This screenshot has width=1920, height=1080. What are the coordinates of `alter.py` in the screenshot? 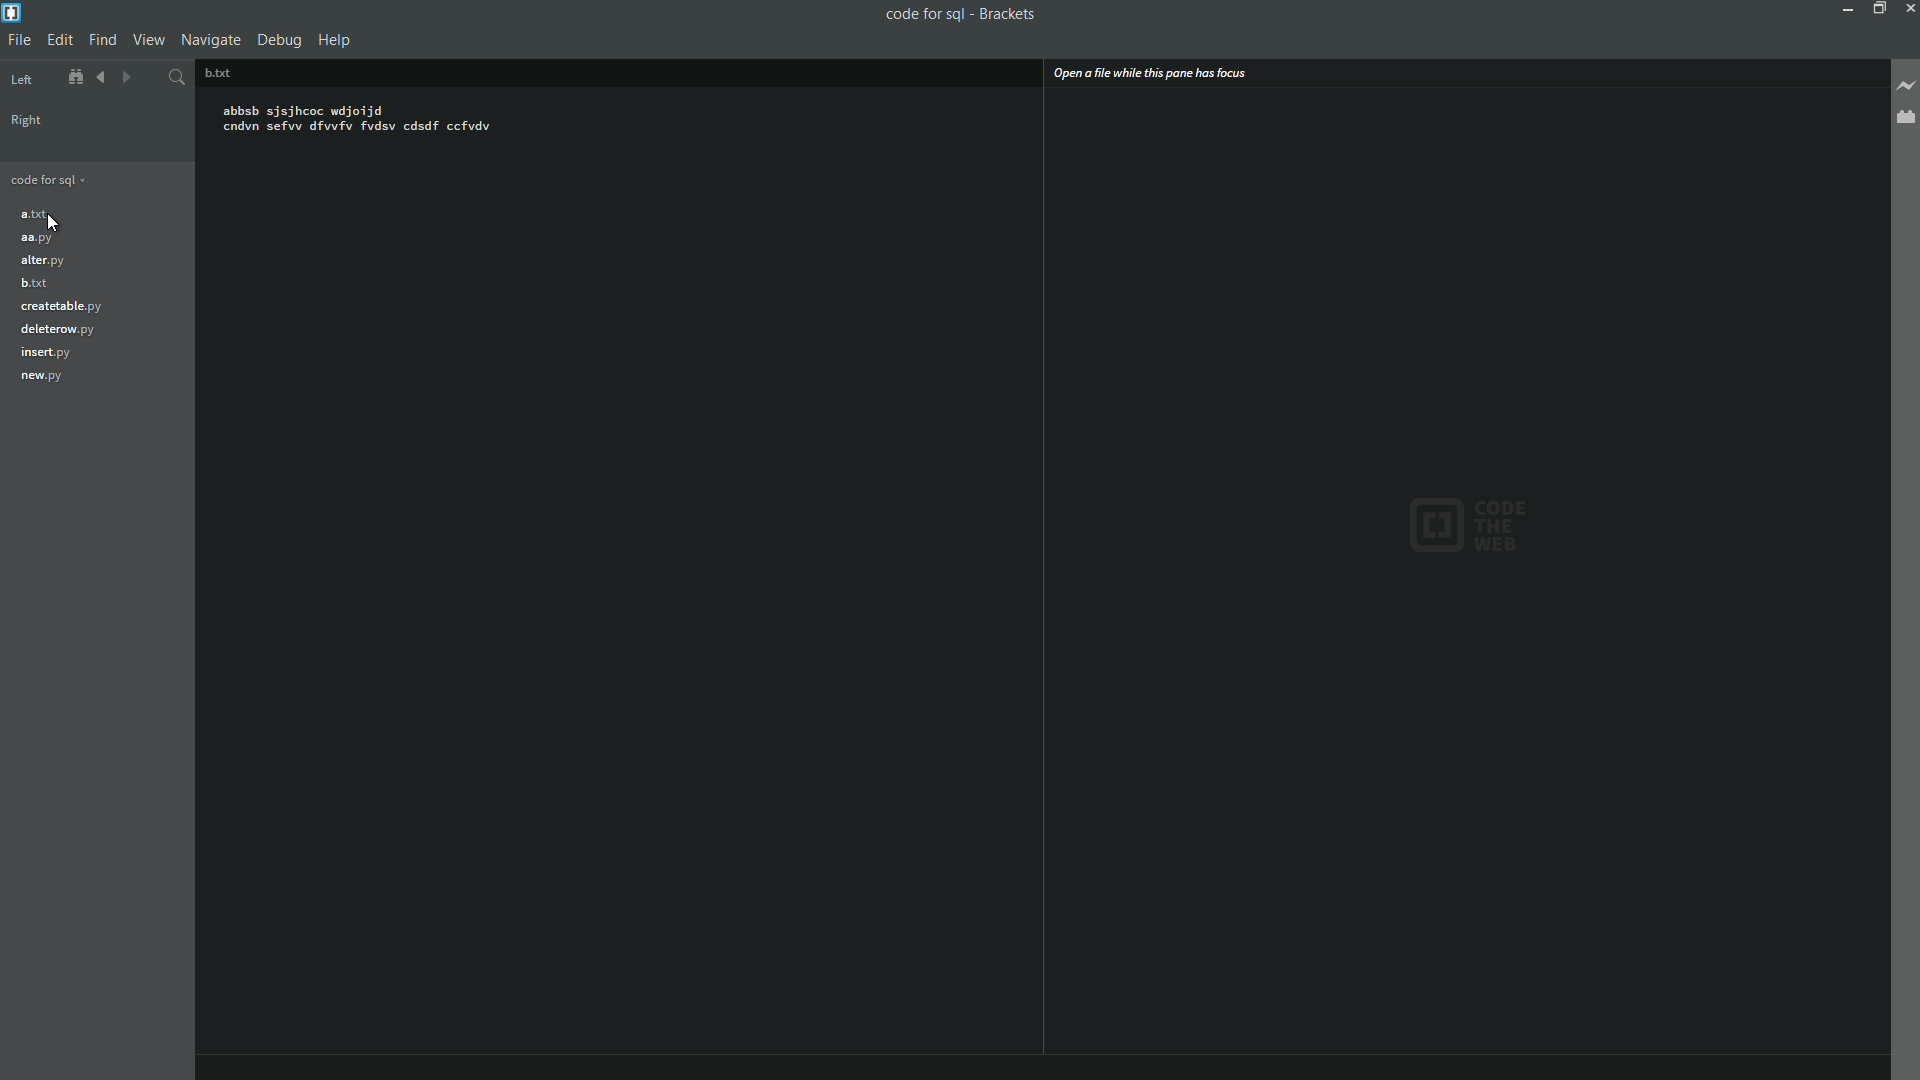 It's located at (42, 259).